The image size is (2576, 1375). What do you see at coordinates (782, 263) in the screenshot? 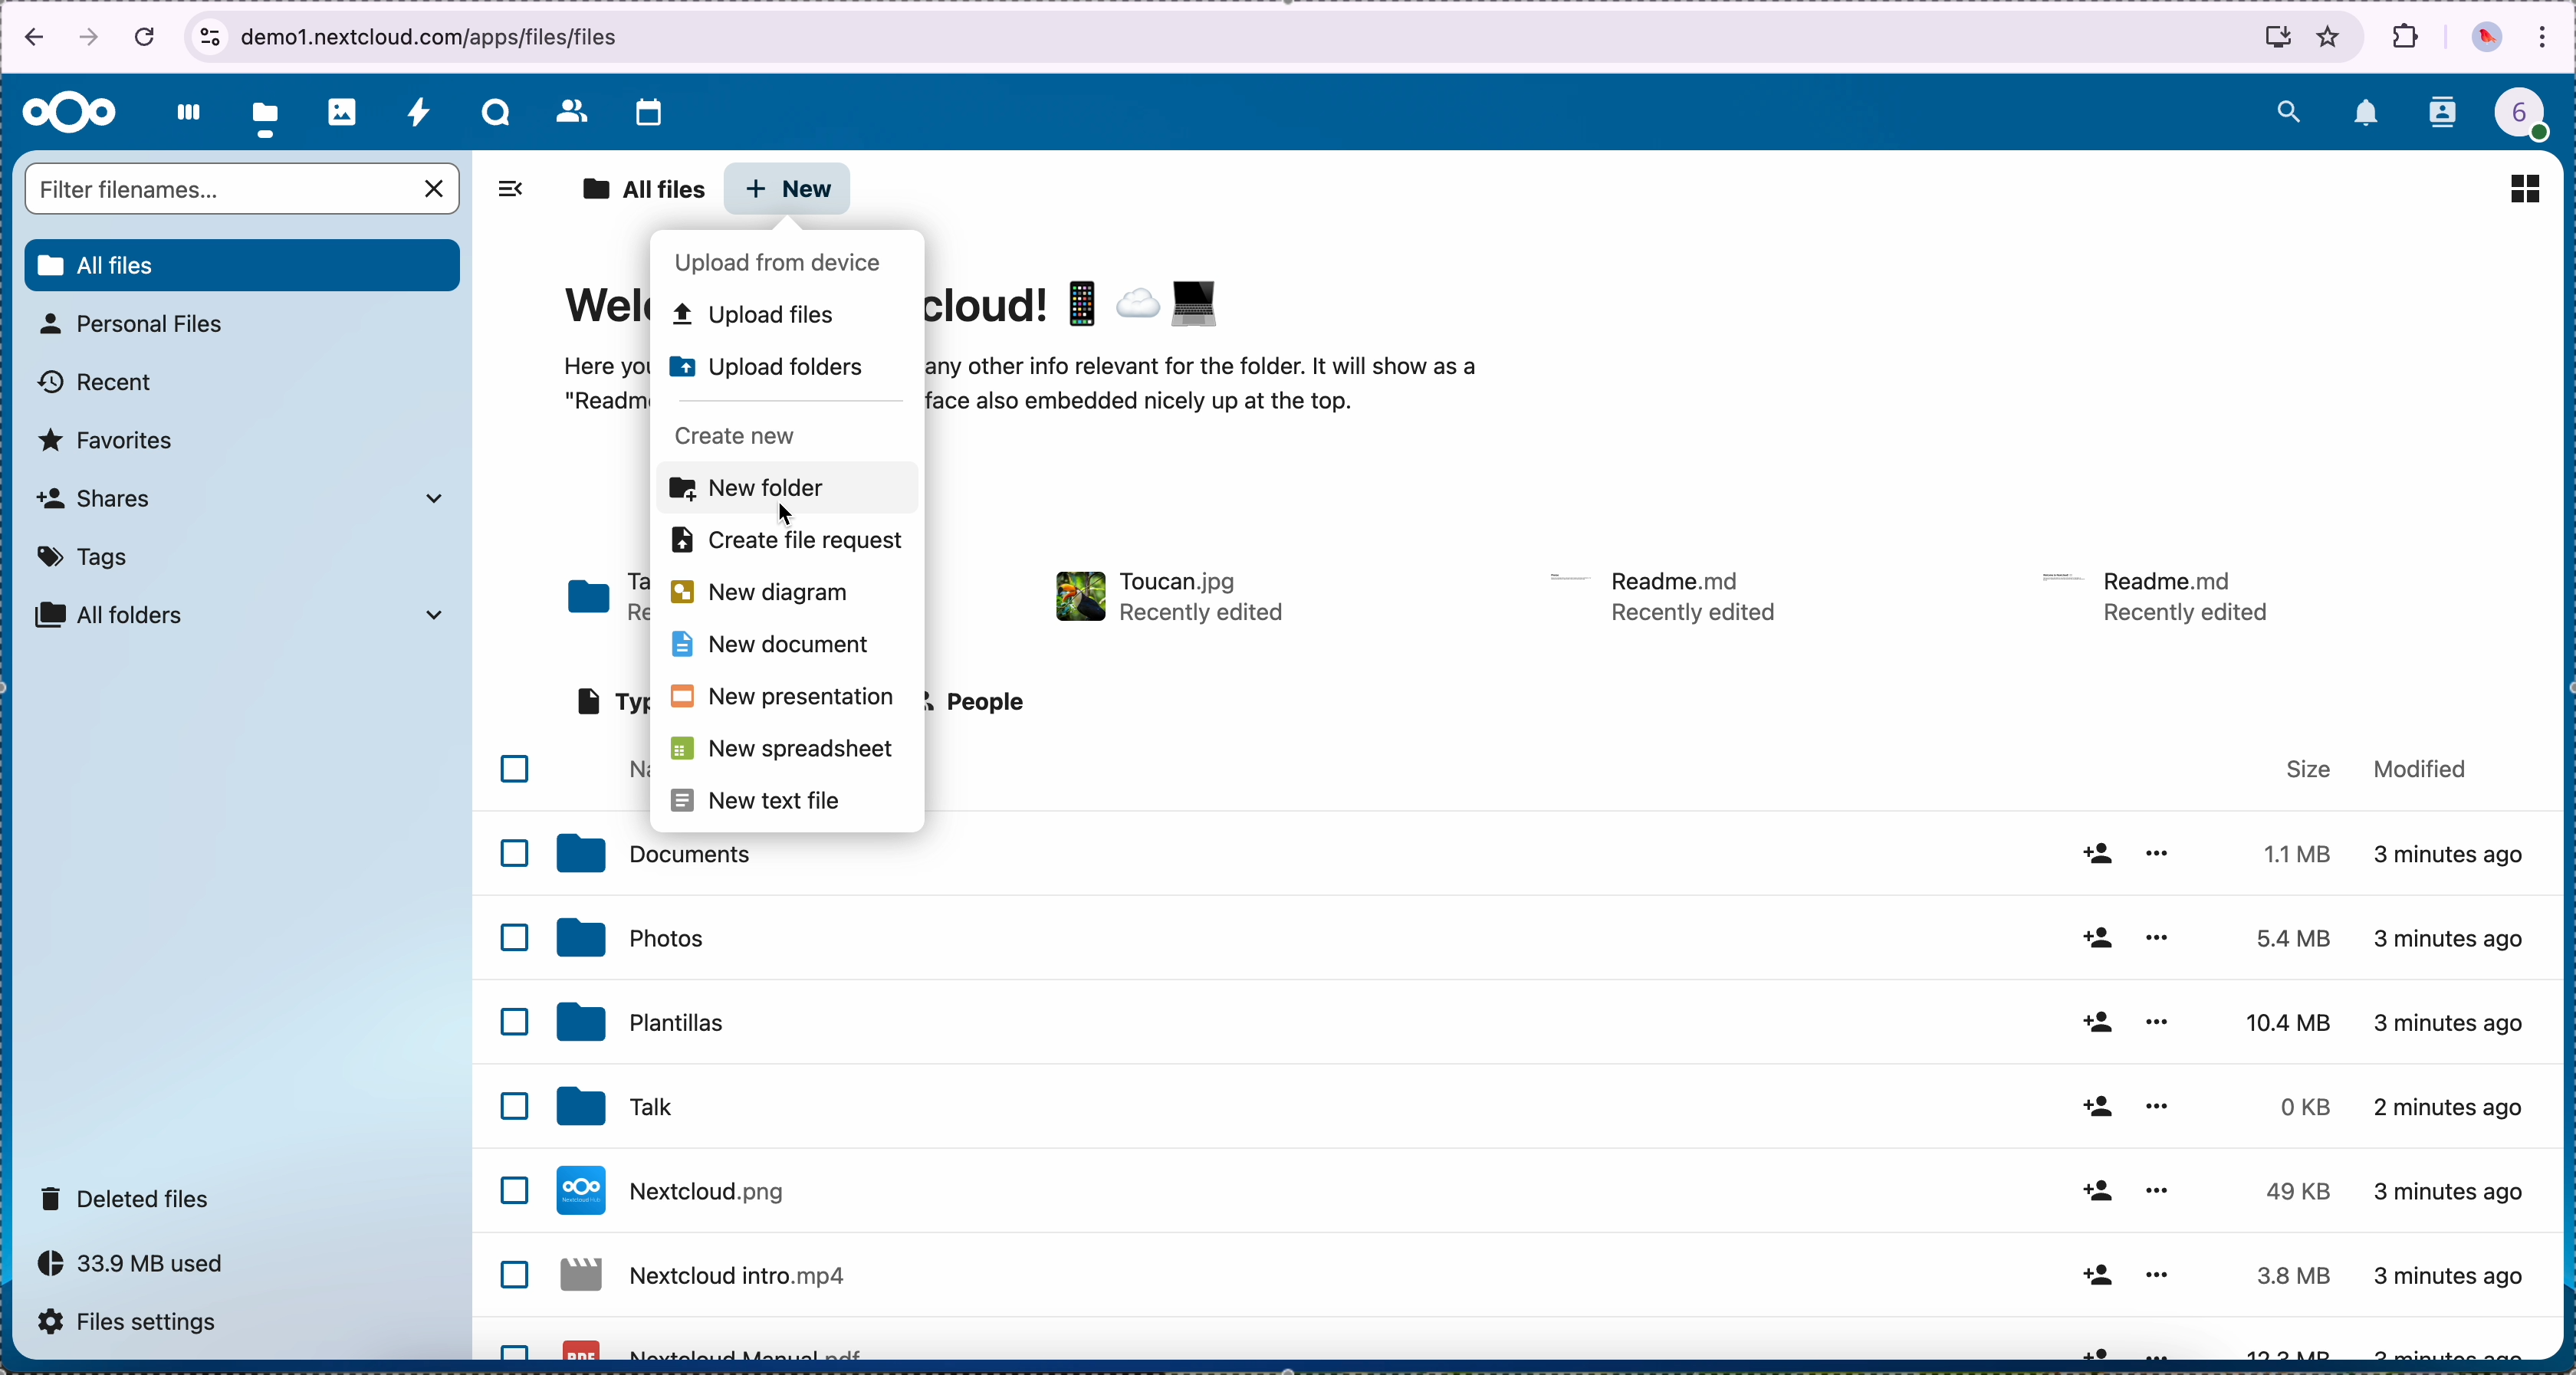
I see `upload from device` at bounding box center [782, 263].